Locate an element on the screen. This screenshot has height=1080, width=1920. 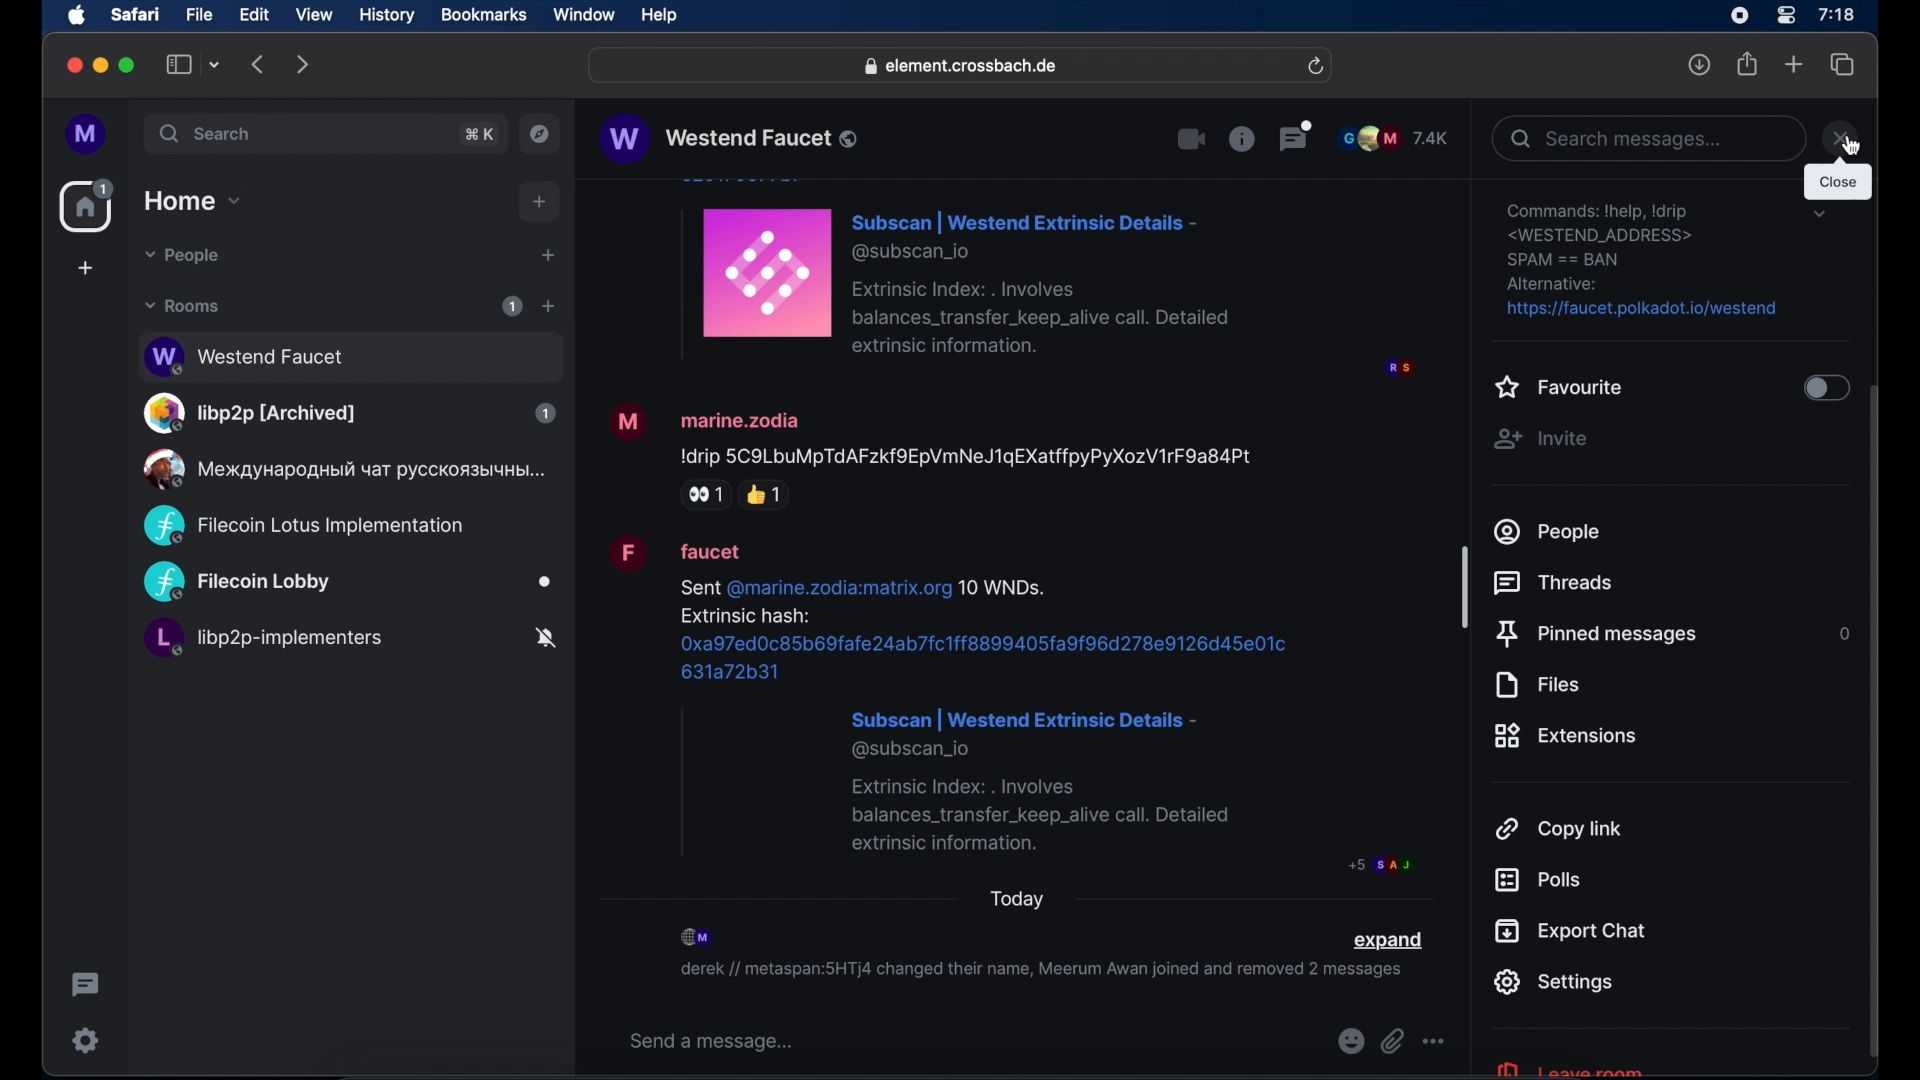
explore public rooms is located at coordinates (540, 134).